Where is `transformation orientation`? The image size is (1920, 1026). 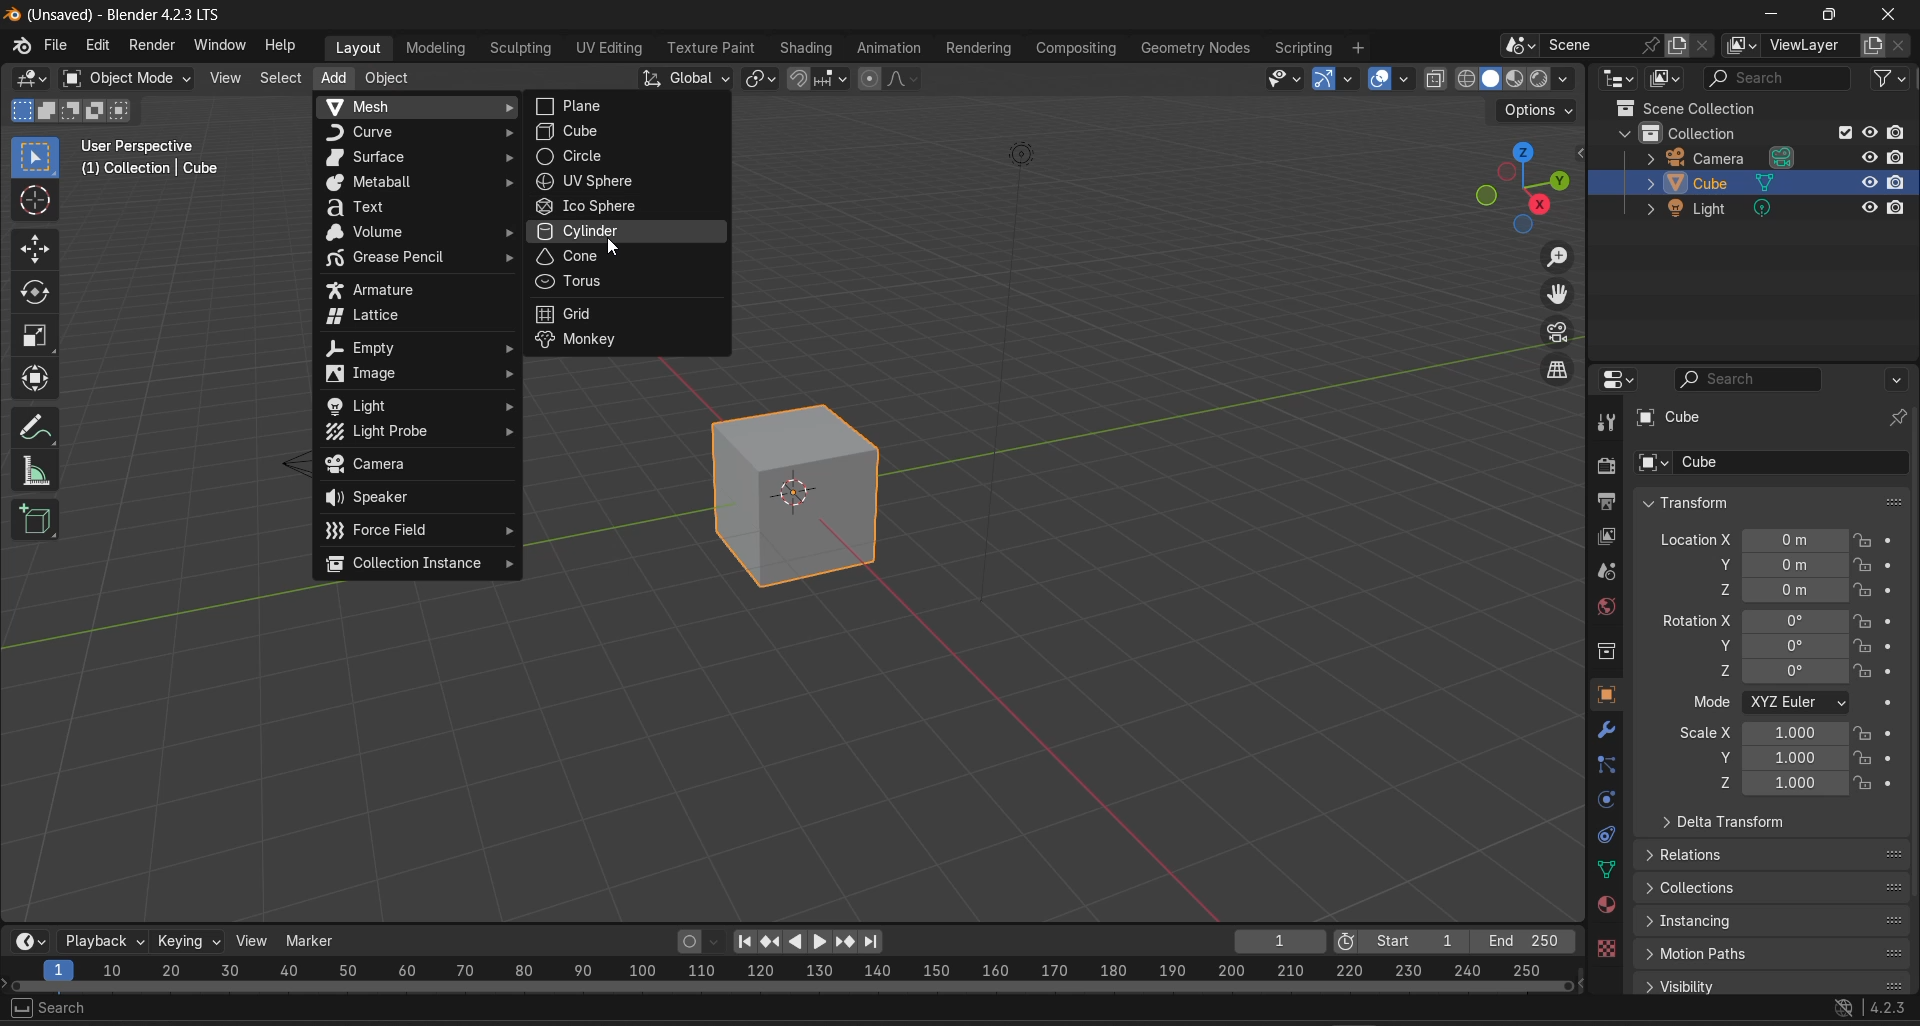 transformation orientation is located at coordinates (687, 77).